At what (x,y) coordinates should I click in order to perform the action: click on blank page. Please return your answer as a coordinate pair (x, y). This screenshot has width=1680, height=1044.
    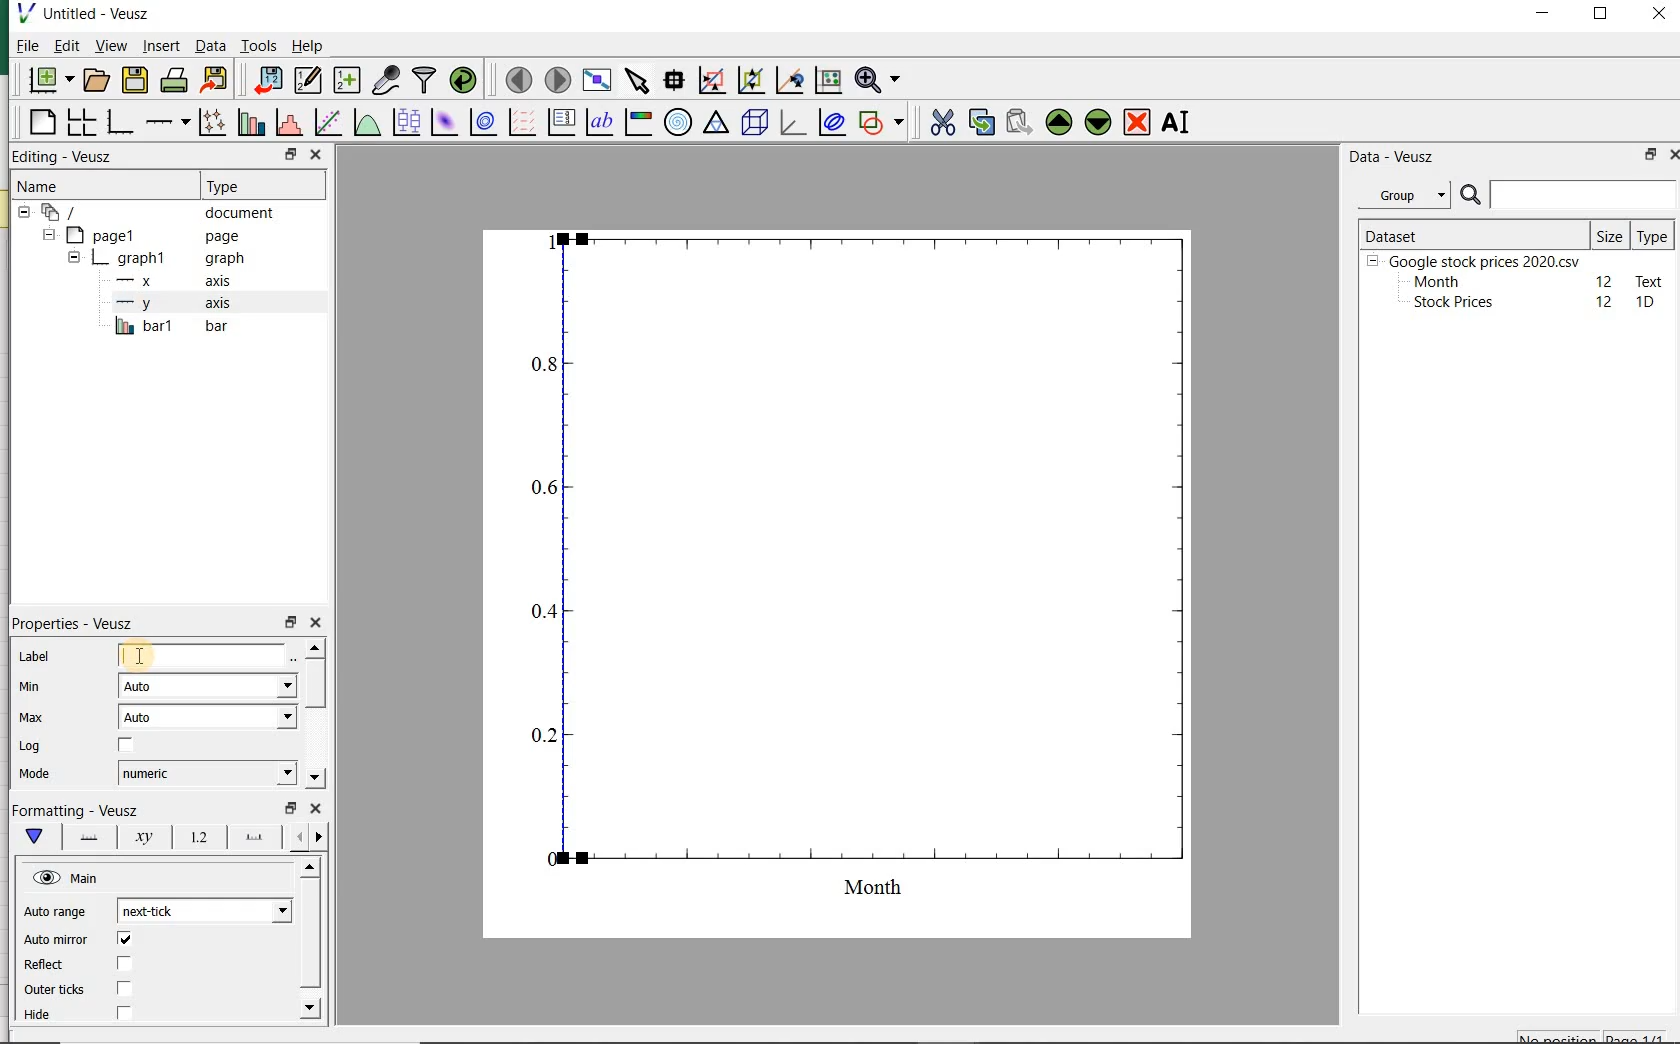
    Looking at the image, I should click on (41, 125).